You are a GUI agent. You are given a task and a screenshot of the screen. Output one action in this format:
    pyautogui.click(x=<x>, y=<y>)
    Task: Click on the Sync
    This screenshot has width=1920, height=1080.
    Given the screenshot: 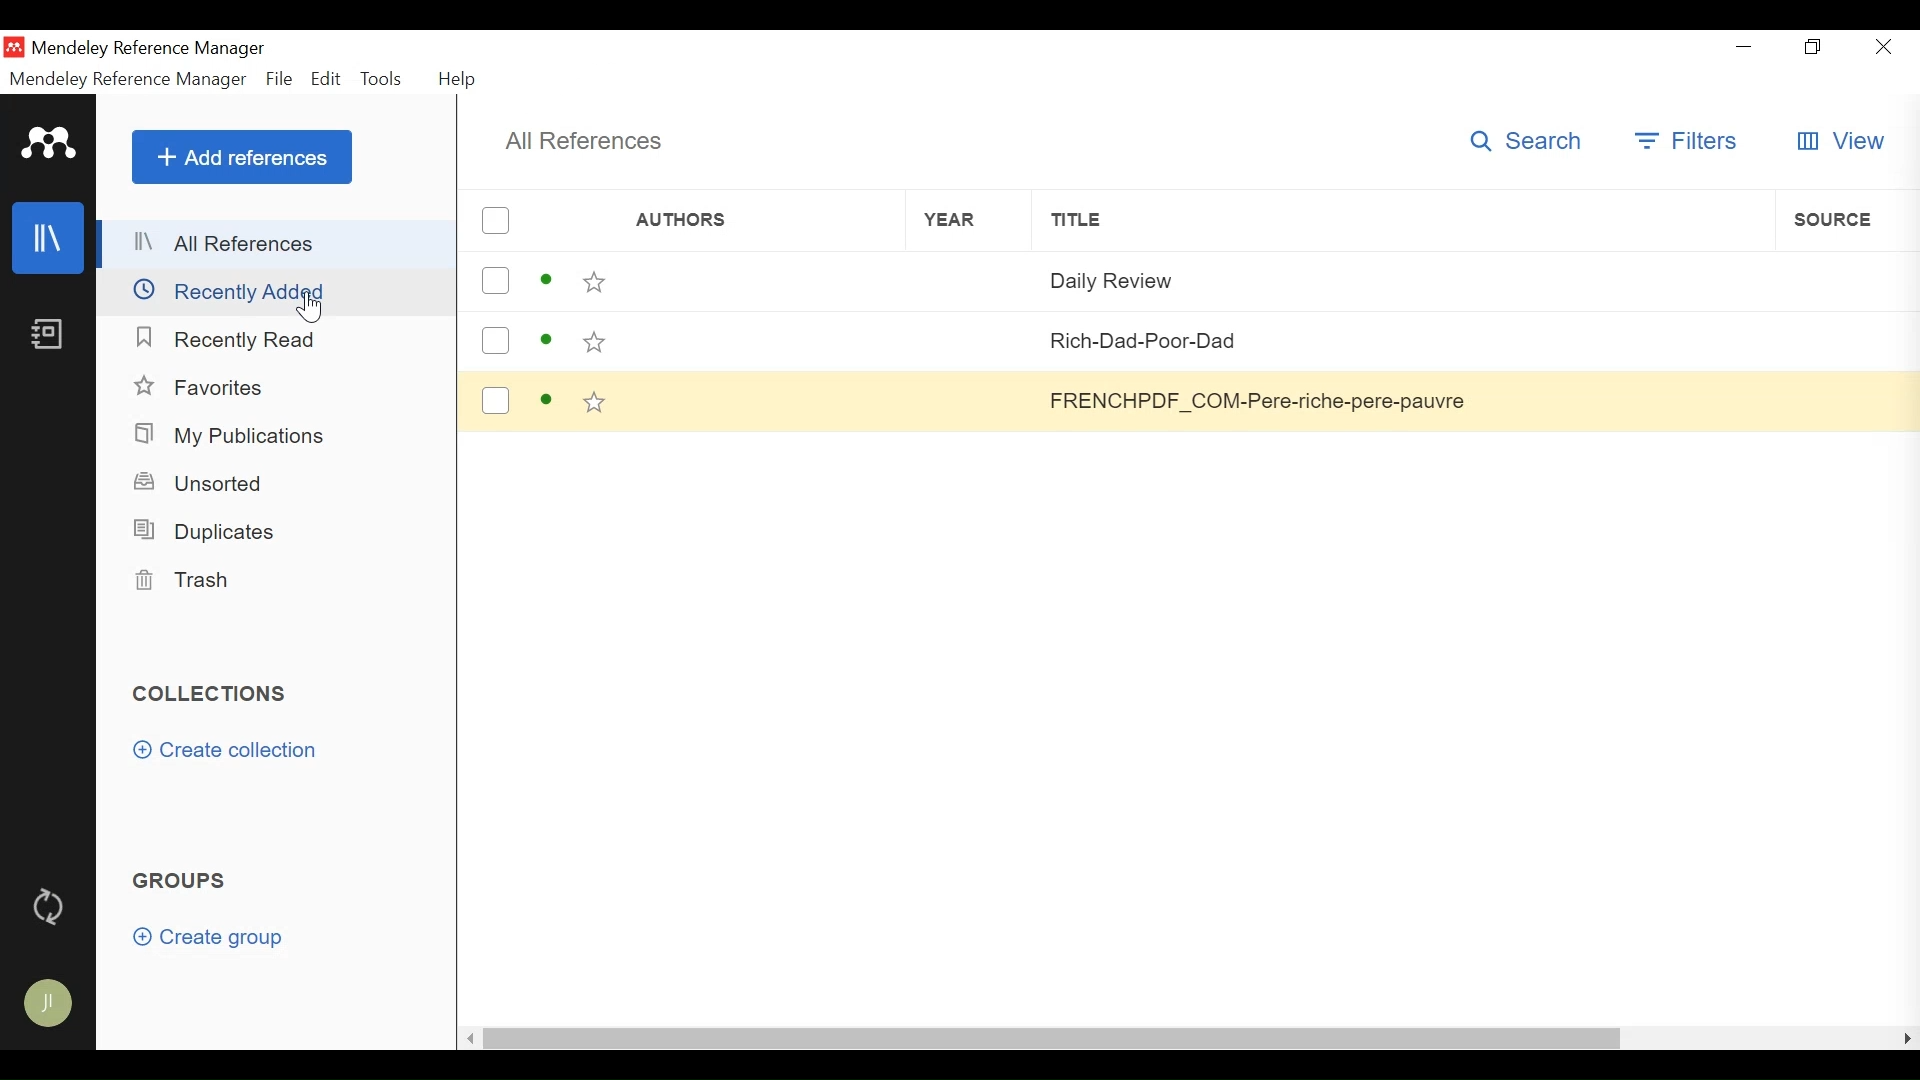 What is the action you would take?
    pyautogui.click(x=53, y=911)
    